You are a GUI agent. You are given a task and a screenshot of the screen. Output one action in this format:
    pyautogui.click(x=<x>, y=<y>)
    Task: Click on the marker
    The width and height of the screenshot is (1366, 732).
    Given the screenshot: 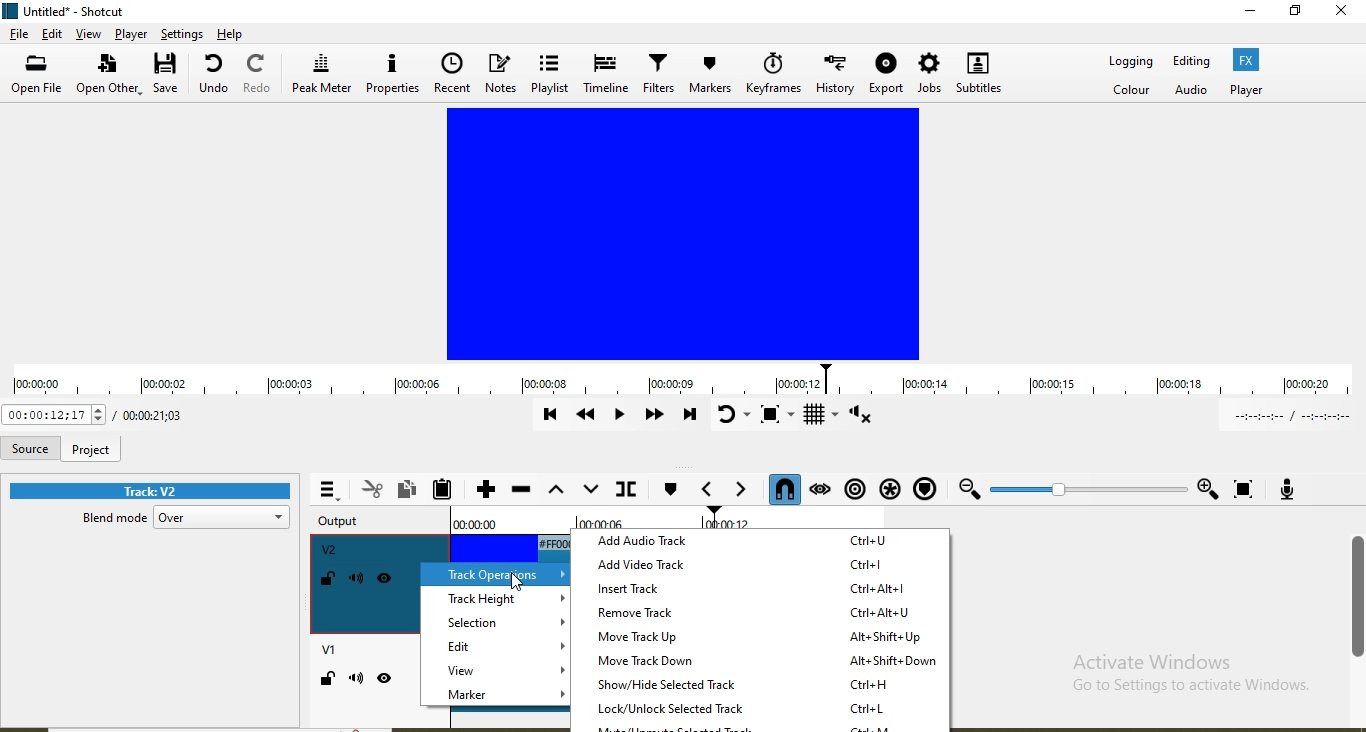 What is the action you would take?
    pyautogui.click(x=494, y=697)
    